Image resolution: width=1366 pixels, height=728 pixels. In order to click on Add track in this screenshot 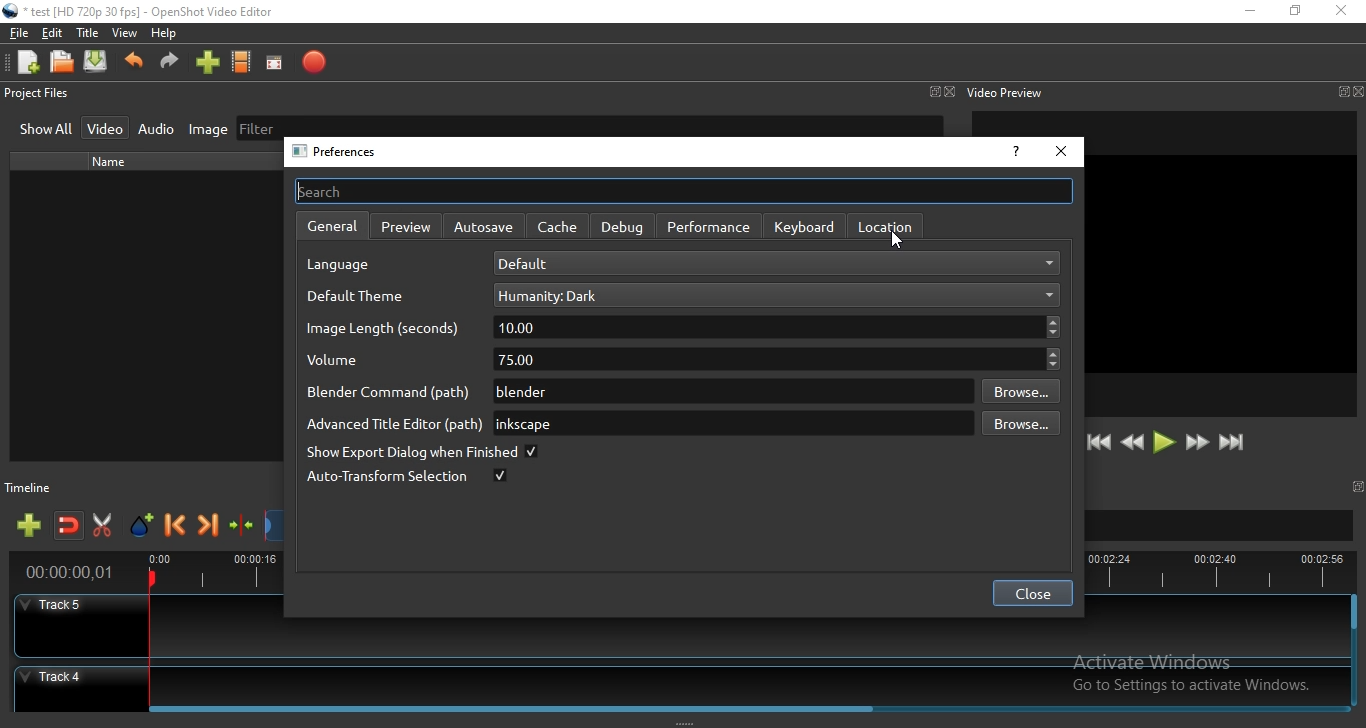, I will do `click(31, 526)`.